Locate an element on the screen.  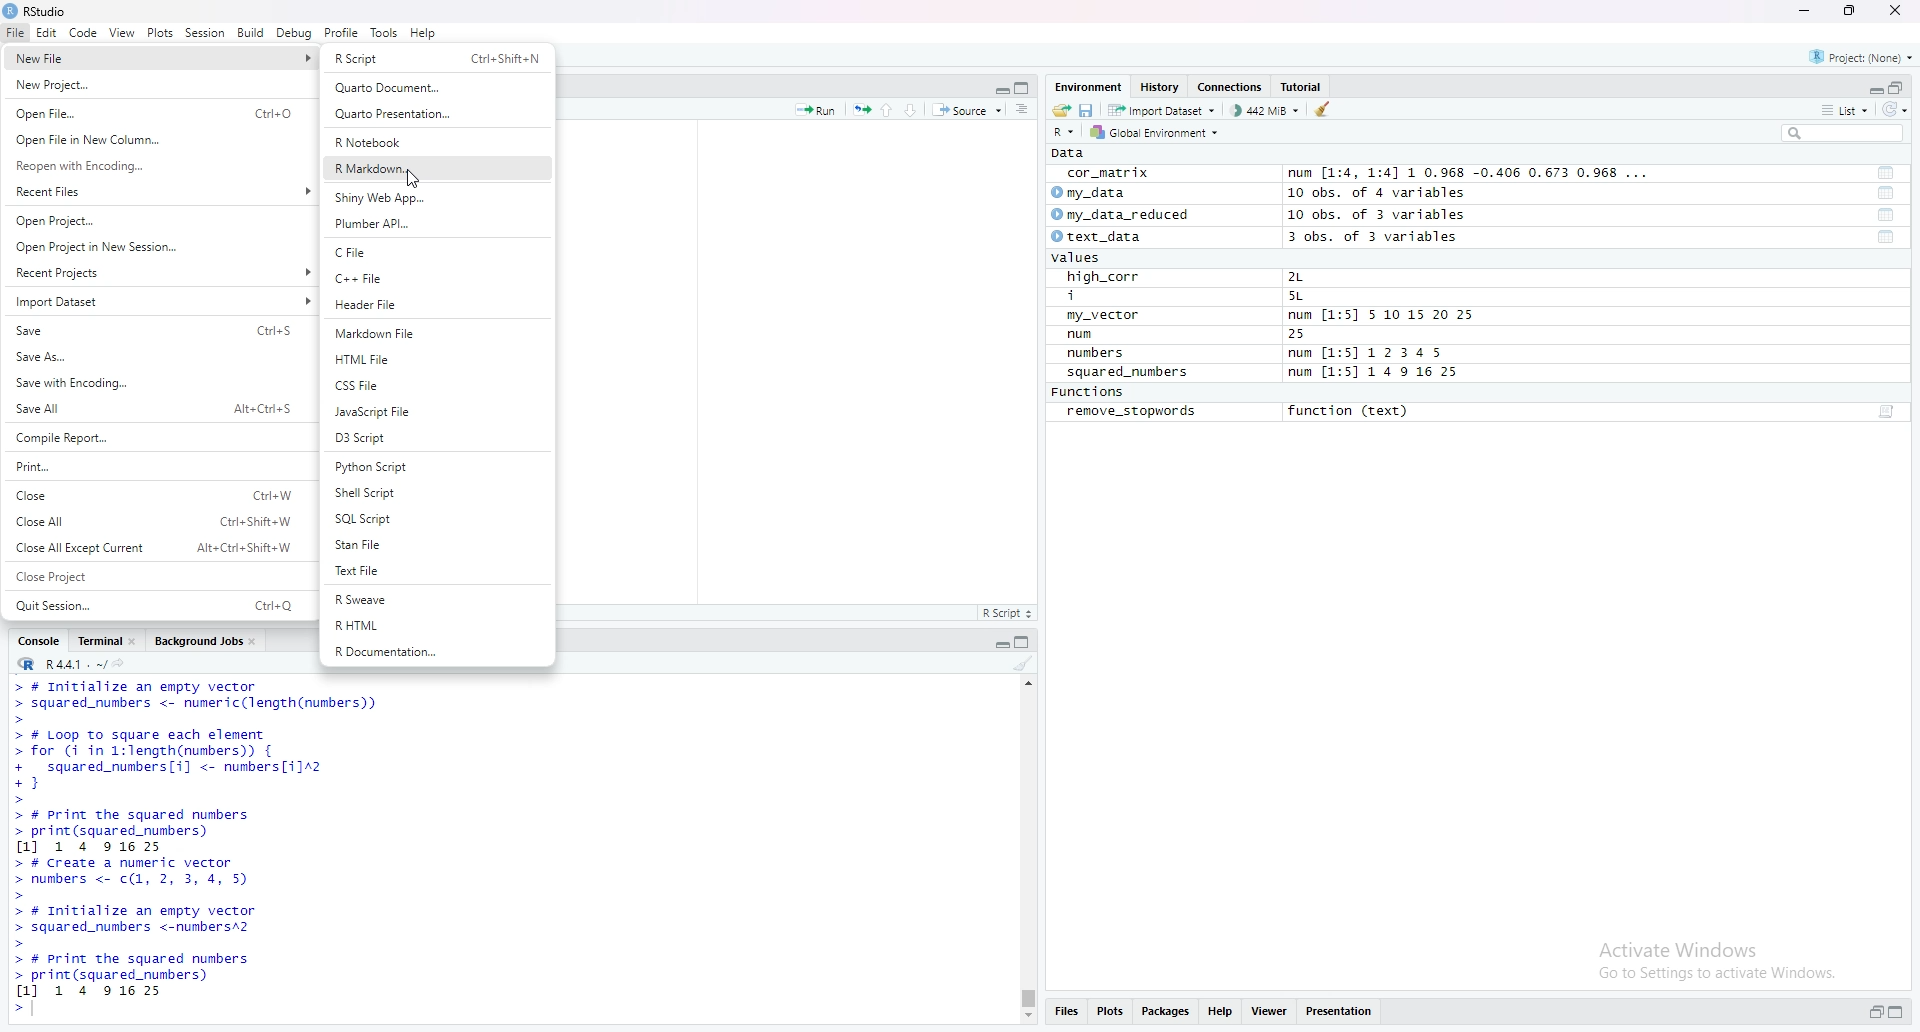
Terminal is located at coordinates (96, 644).